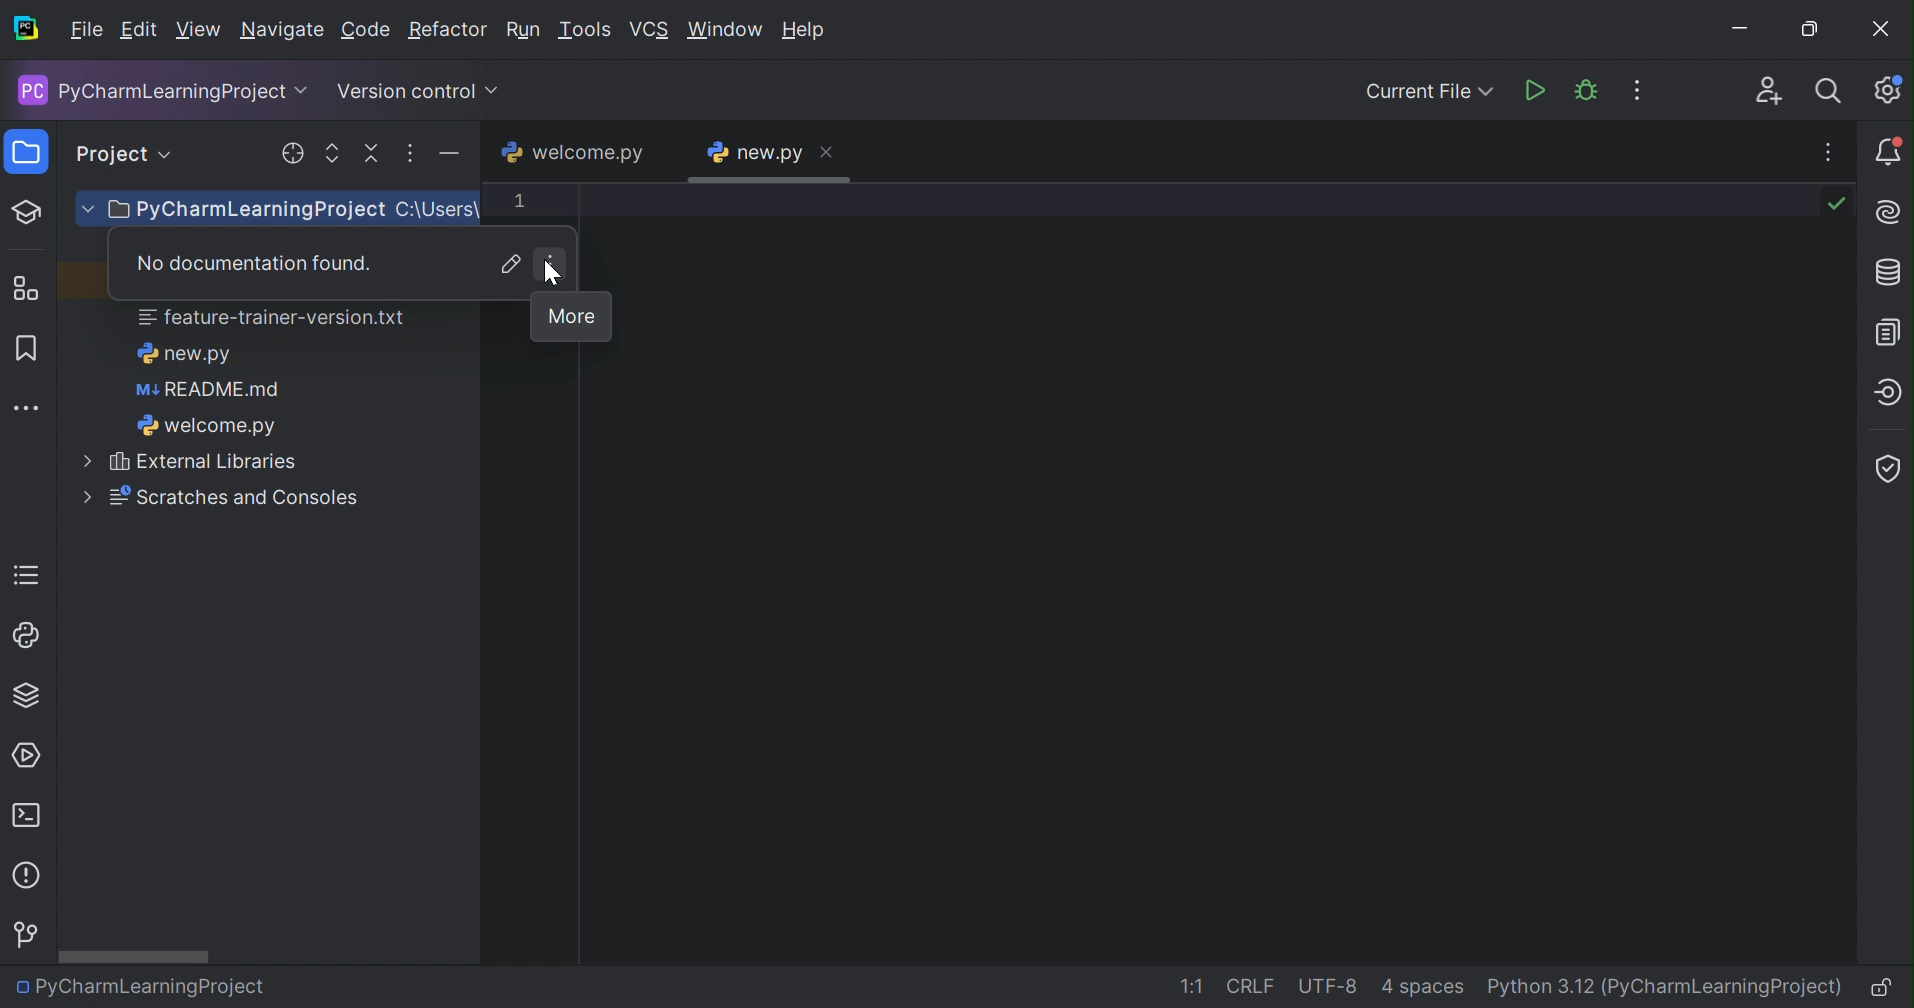 The image size is (1914, 1008). I want to click on VCS, so click(652, 30).